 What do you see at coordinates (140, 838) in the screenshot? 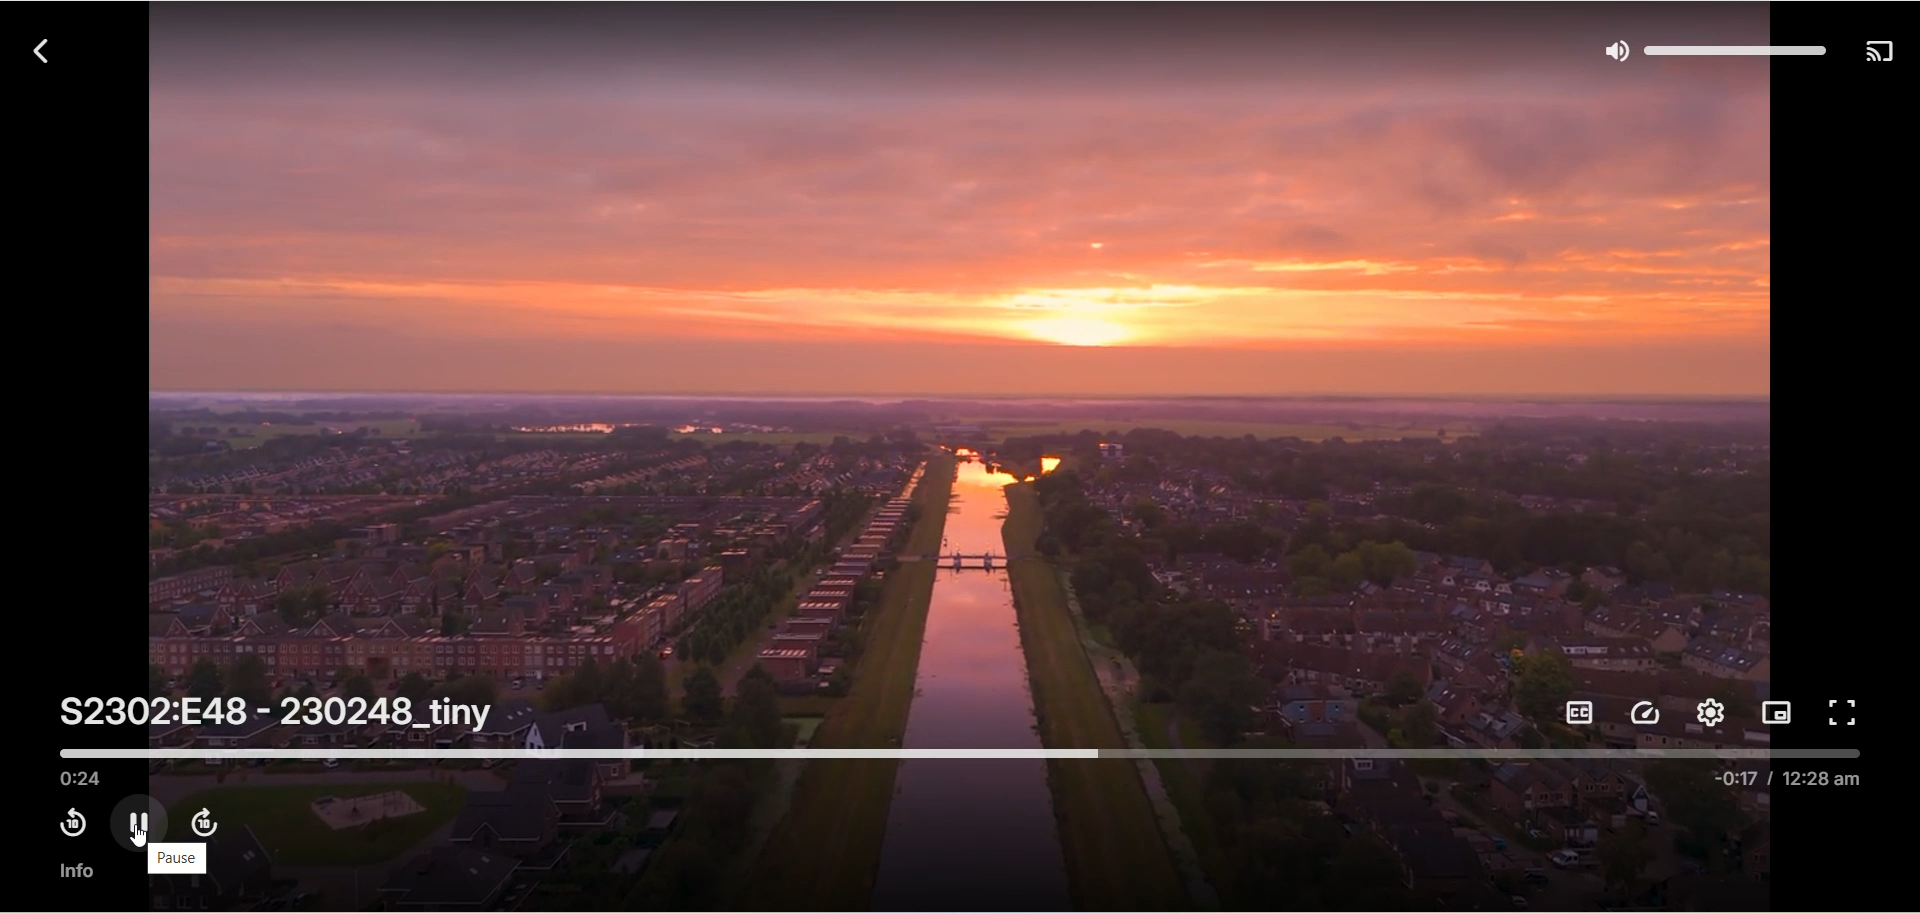
I see `cursor` at bounding box center [140, 838].